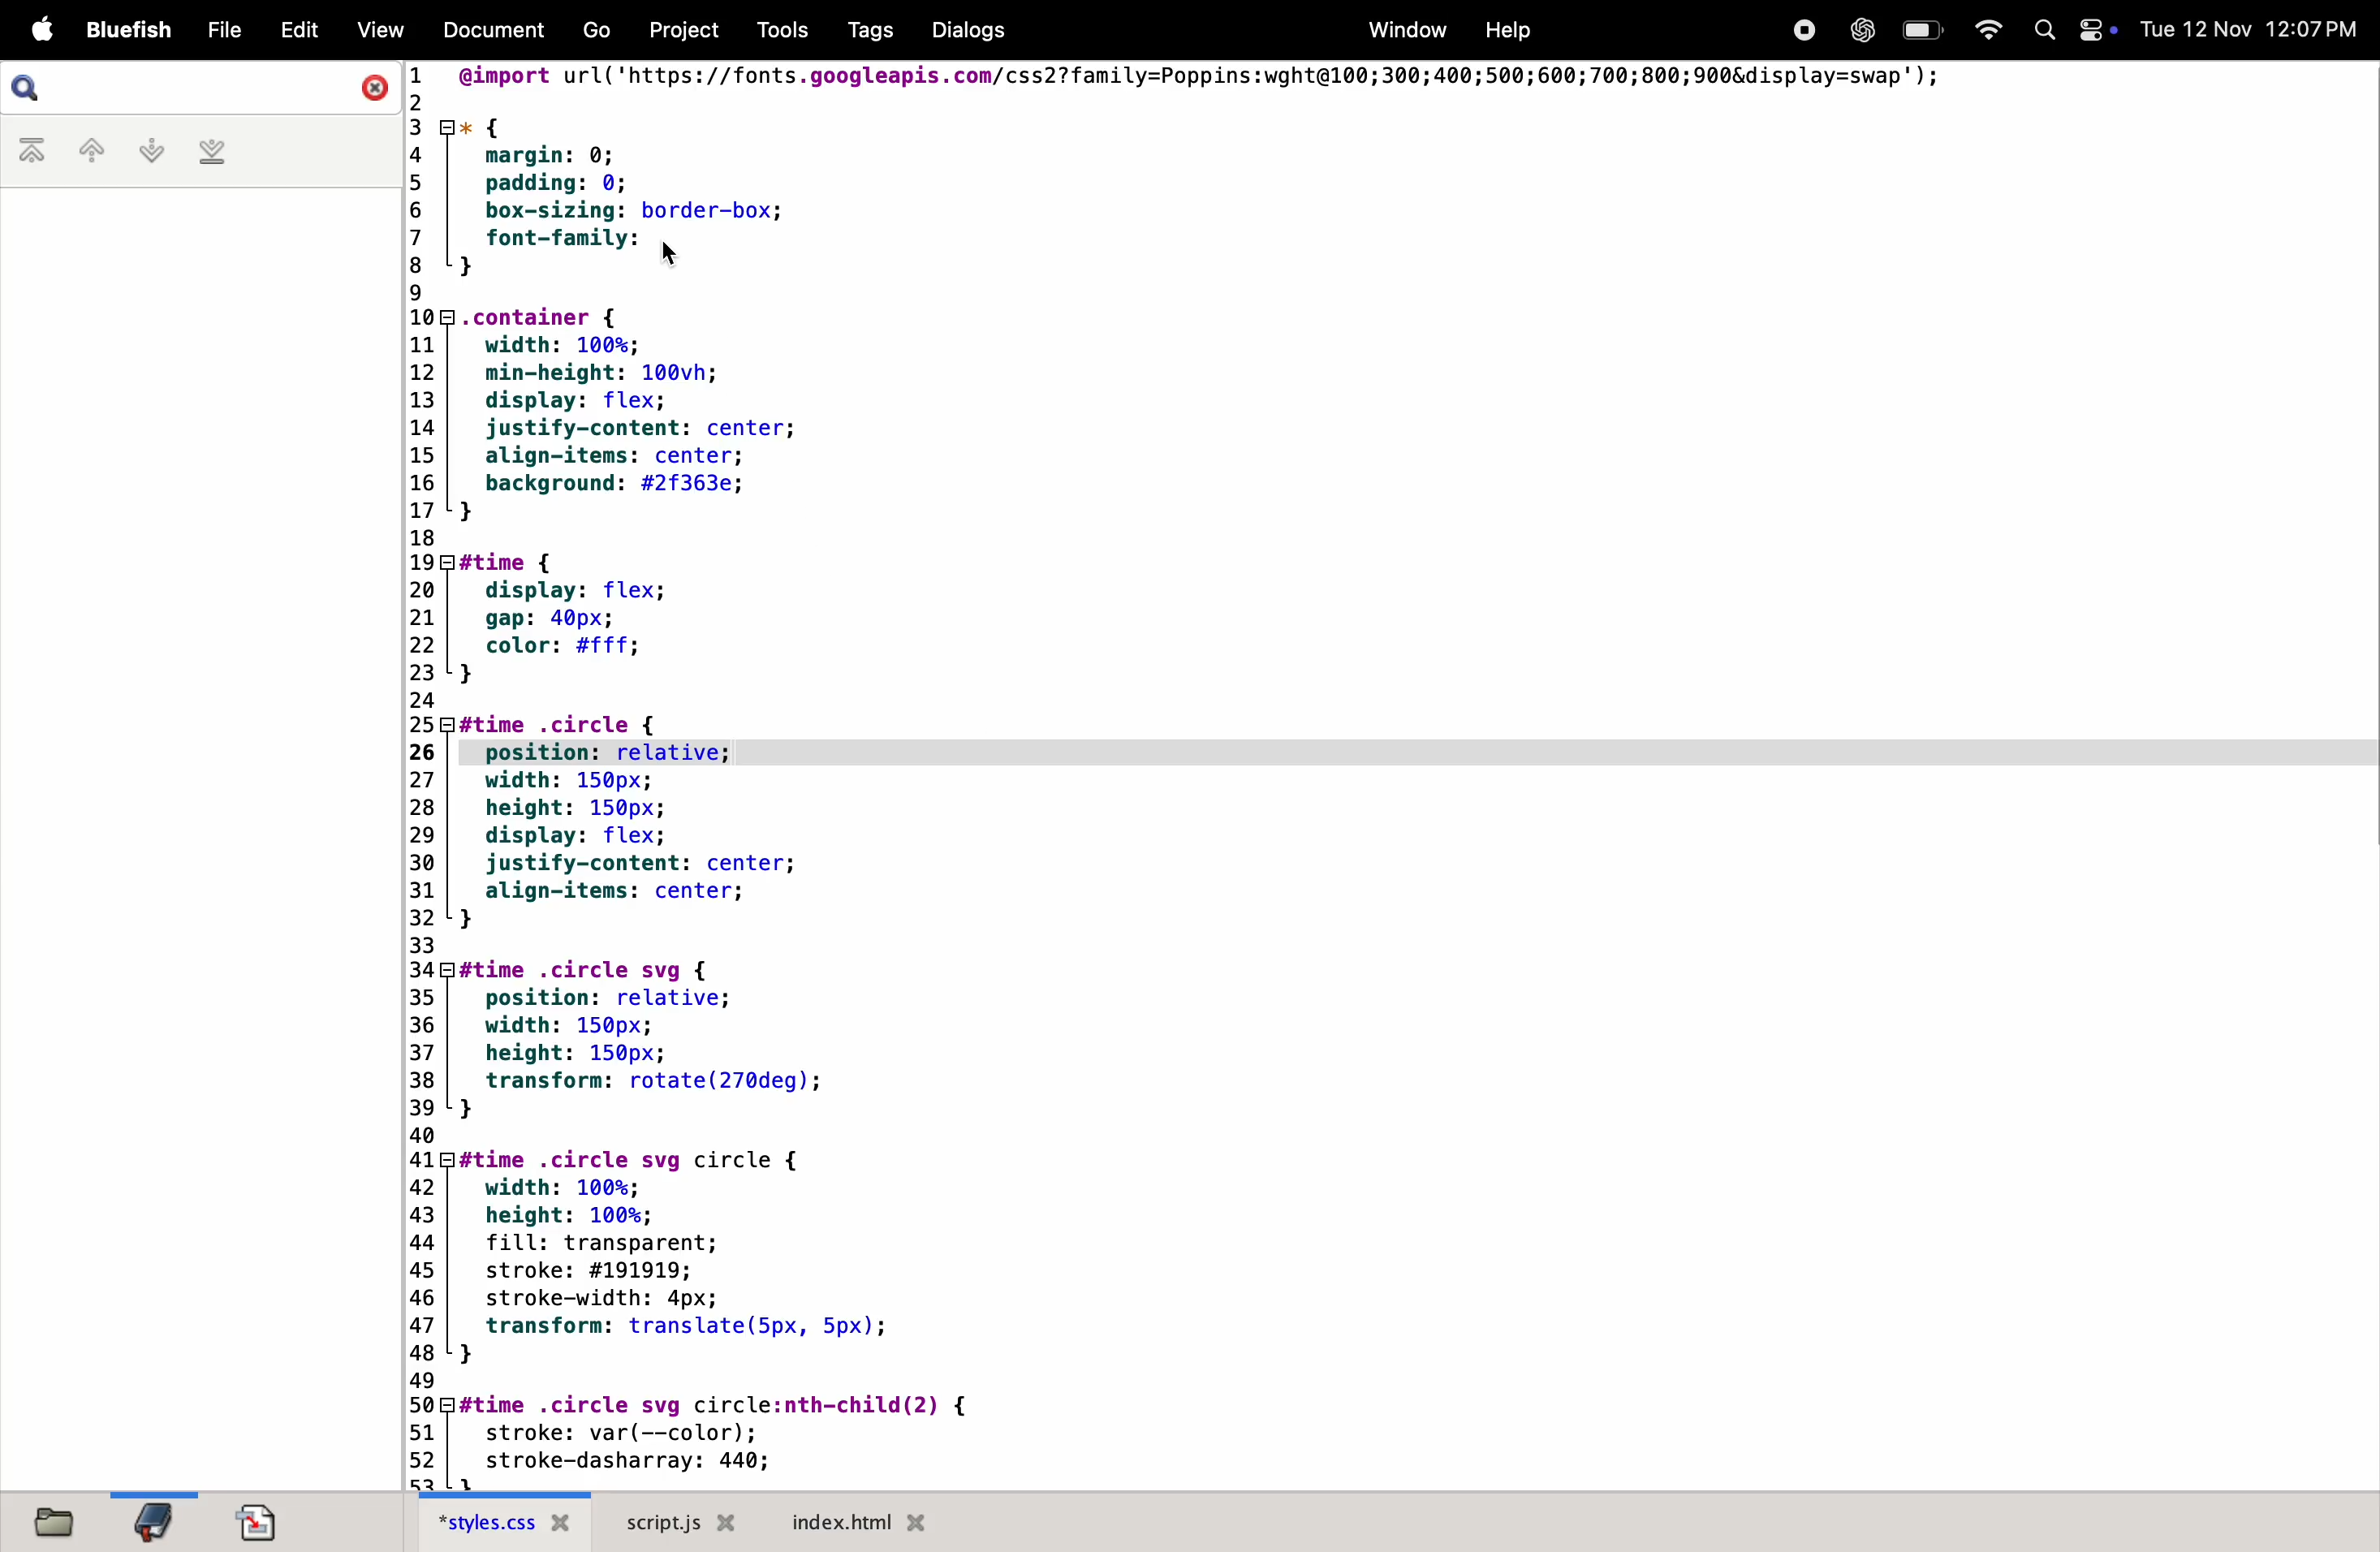  Describe the element at coordinates (1503, 29) in the screenshot. I see `help` at that location.